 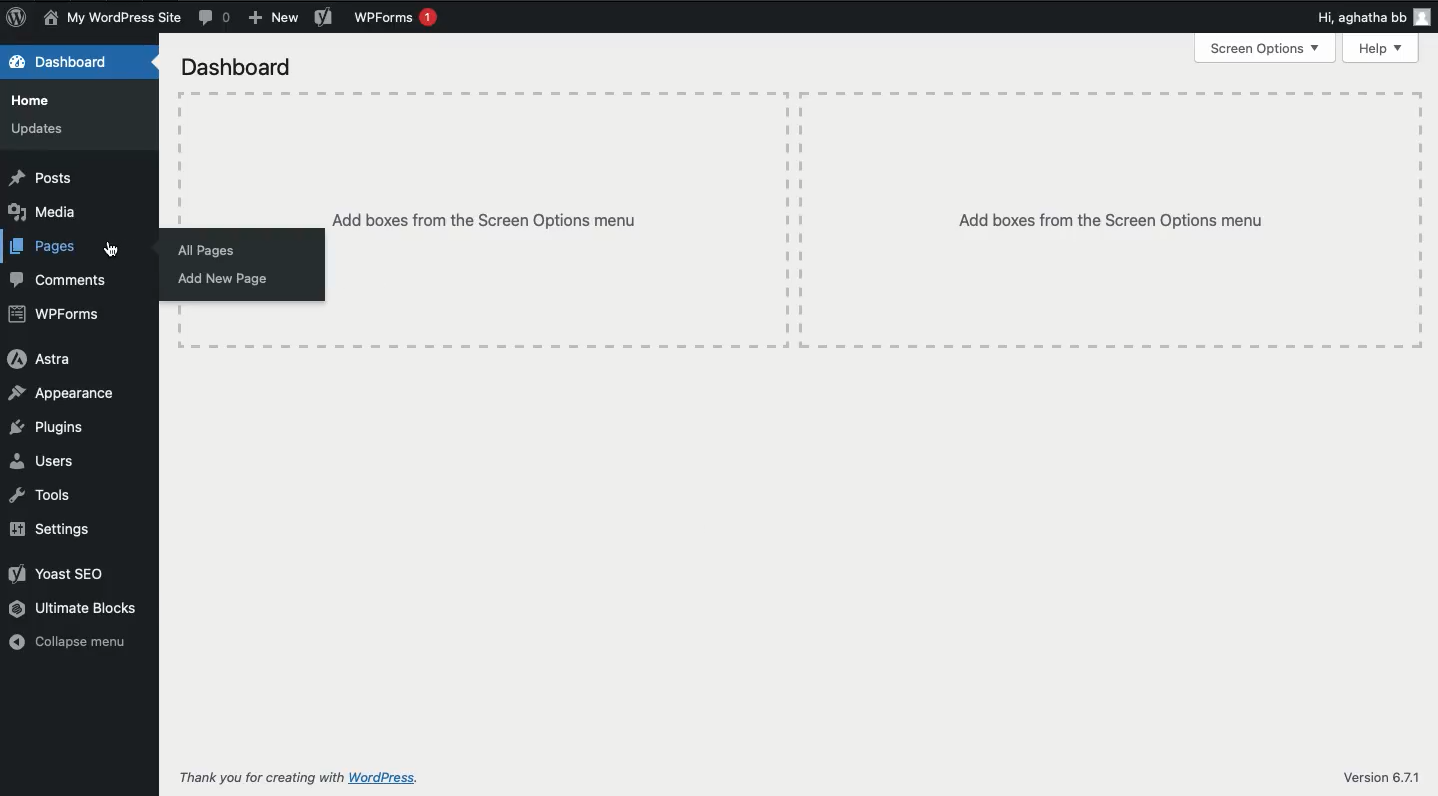 What do you see at coordinates (217, 18) in the screenshot?
I see `Comments` at bounding box center [217, 18].